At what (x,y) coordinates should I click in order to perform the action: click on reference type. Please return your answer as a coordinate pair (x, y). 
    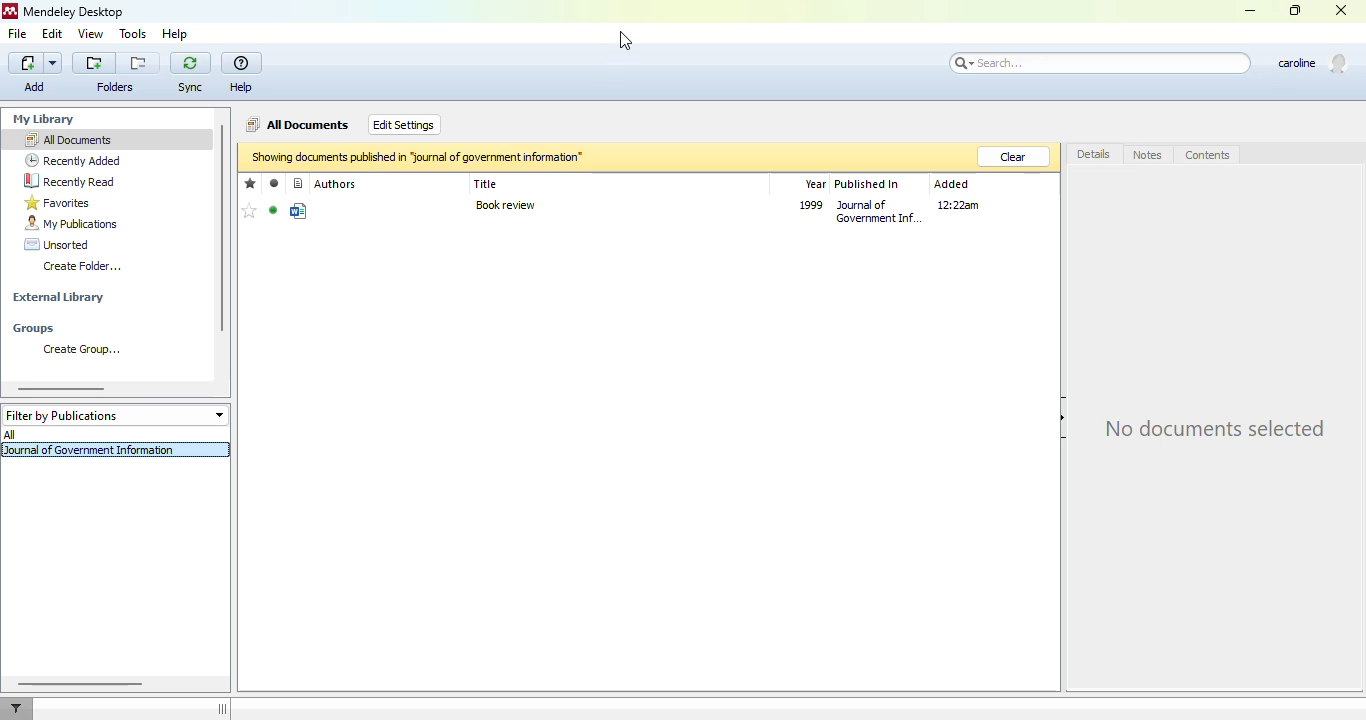
    Looking at the image, I should click on (299, 183).